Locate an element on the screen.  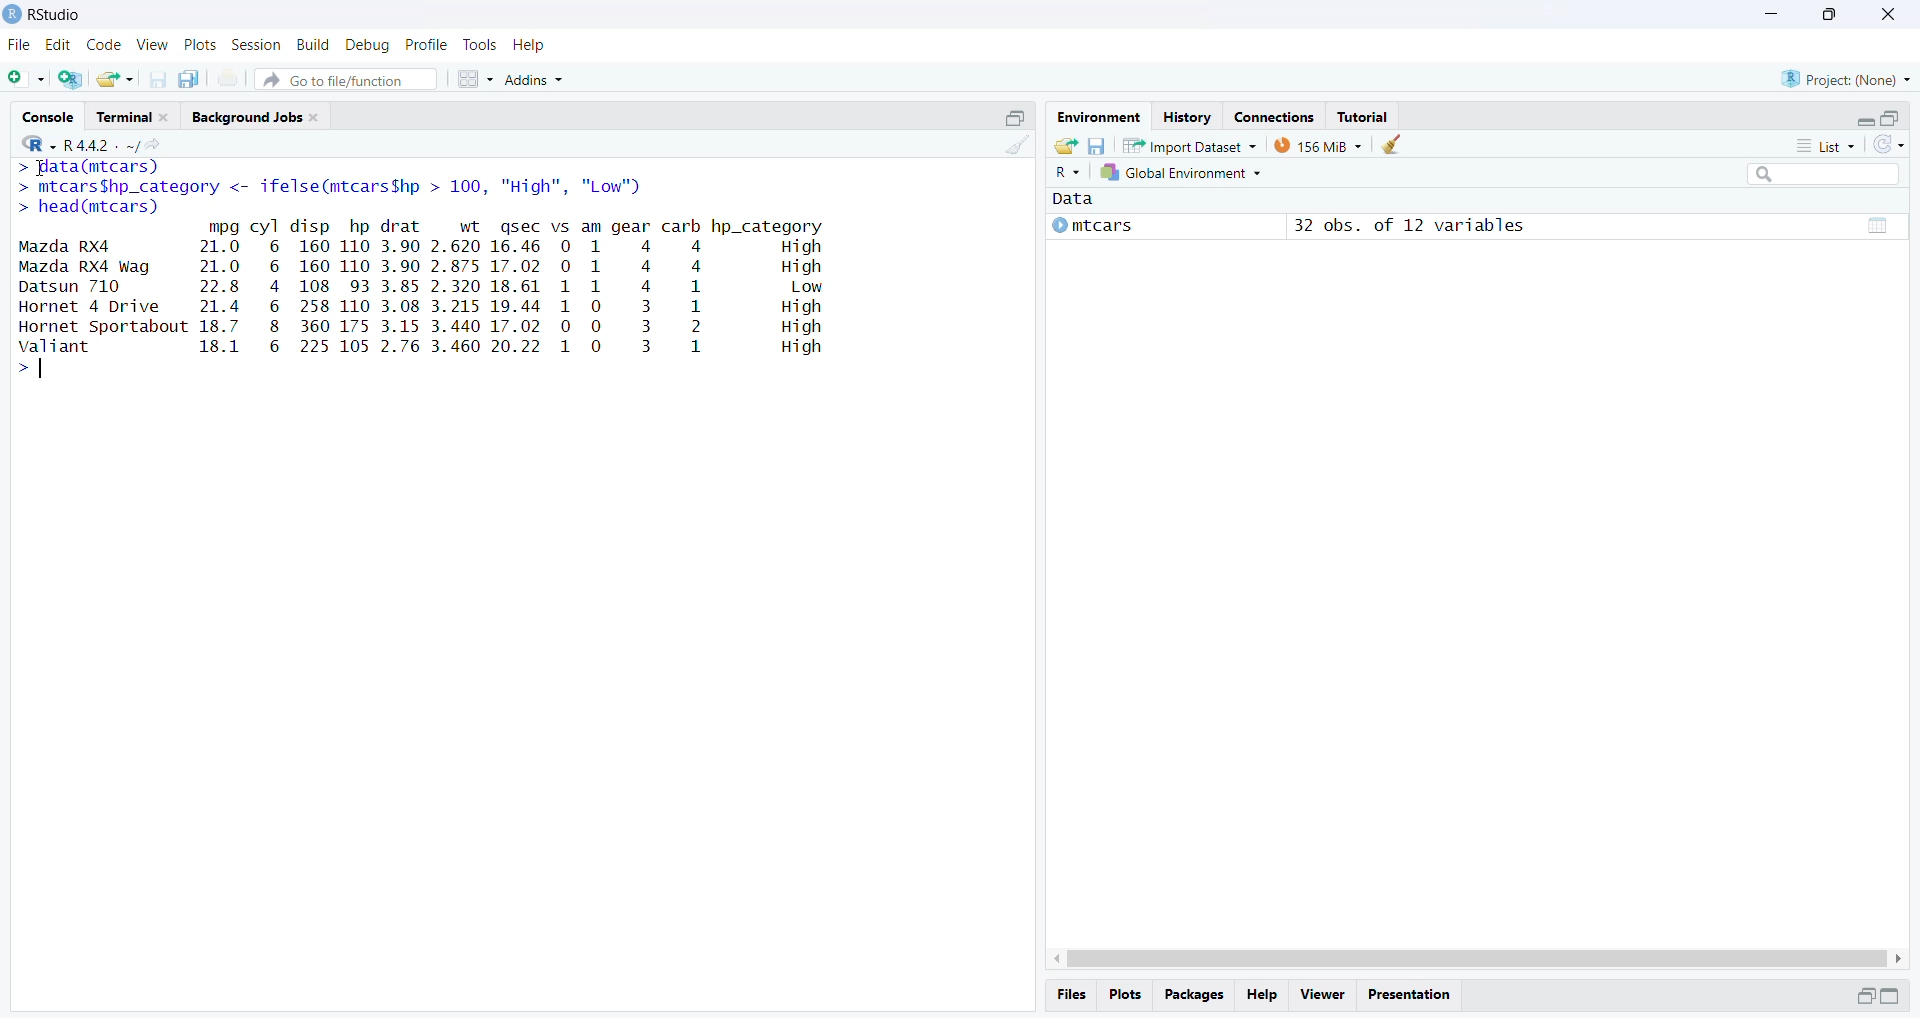
Debug is located at coordinates (367, 44).